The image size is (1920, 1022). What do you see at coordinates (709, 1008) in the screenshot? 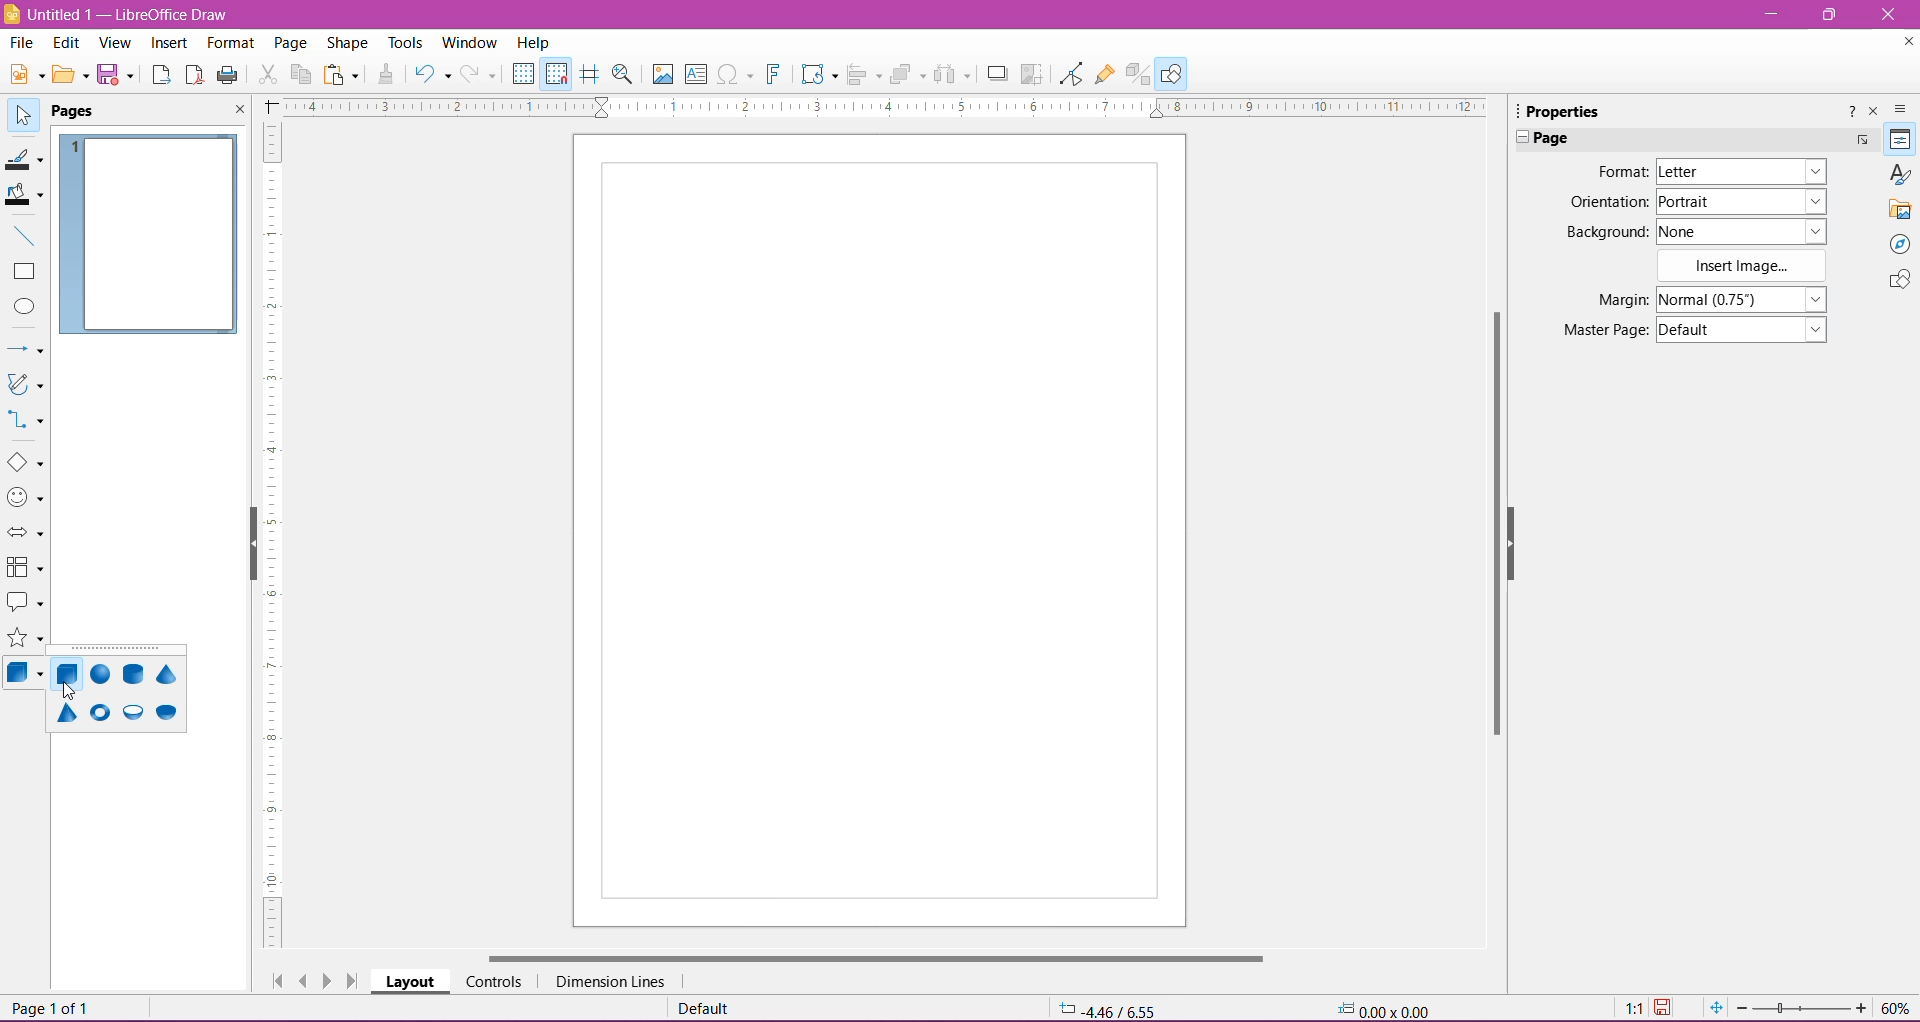
I see `Default` at bounding box center [709, 1008].